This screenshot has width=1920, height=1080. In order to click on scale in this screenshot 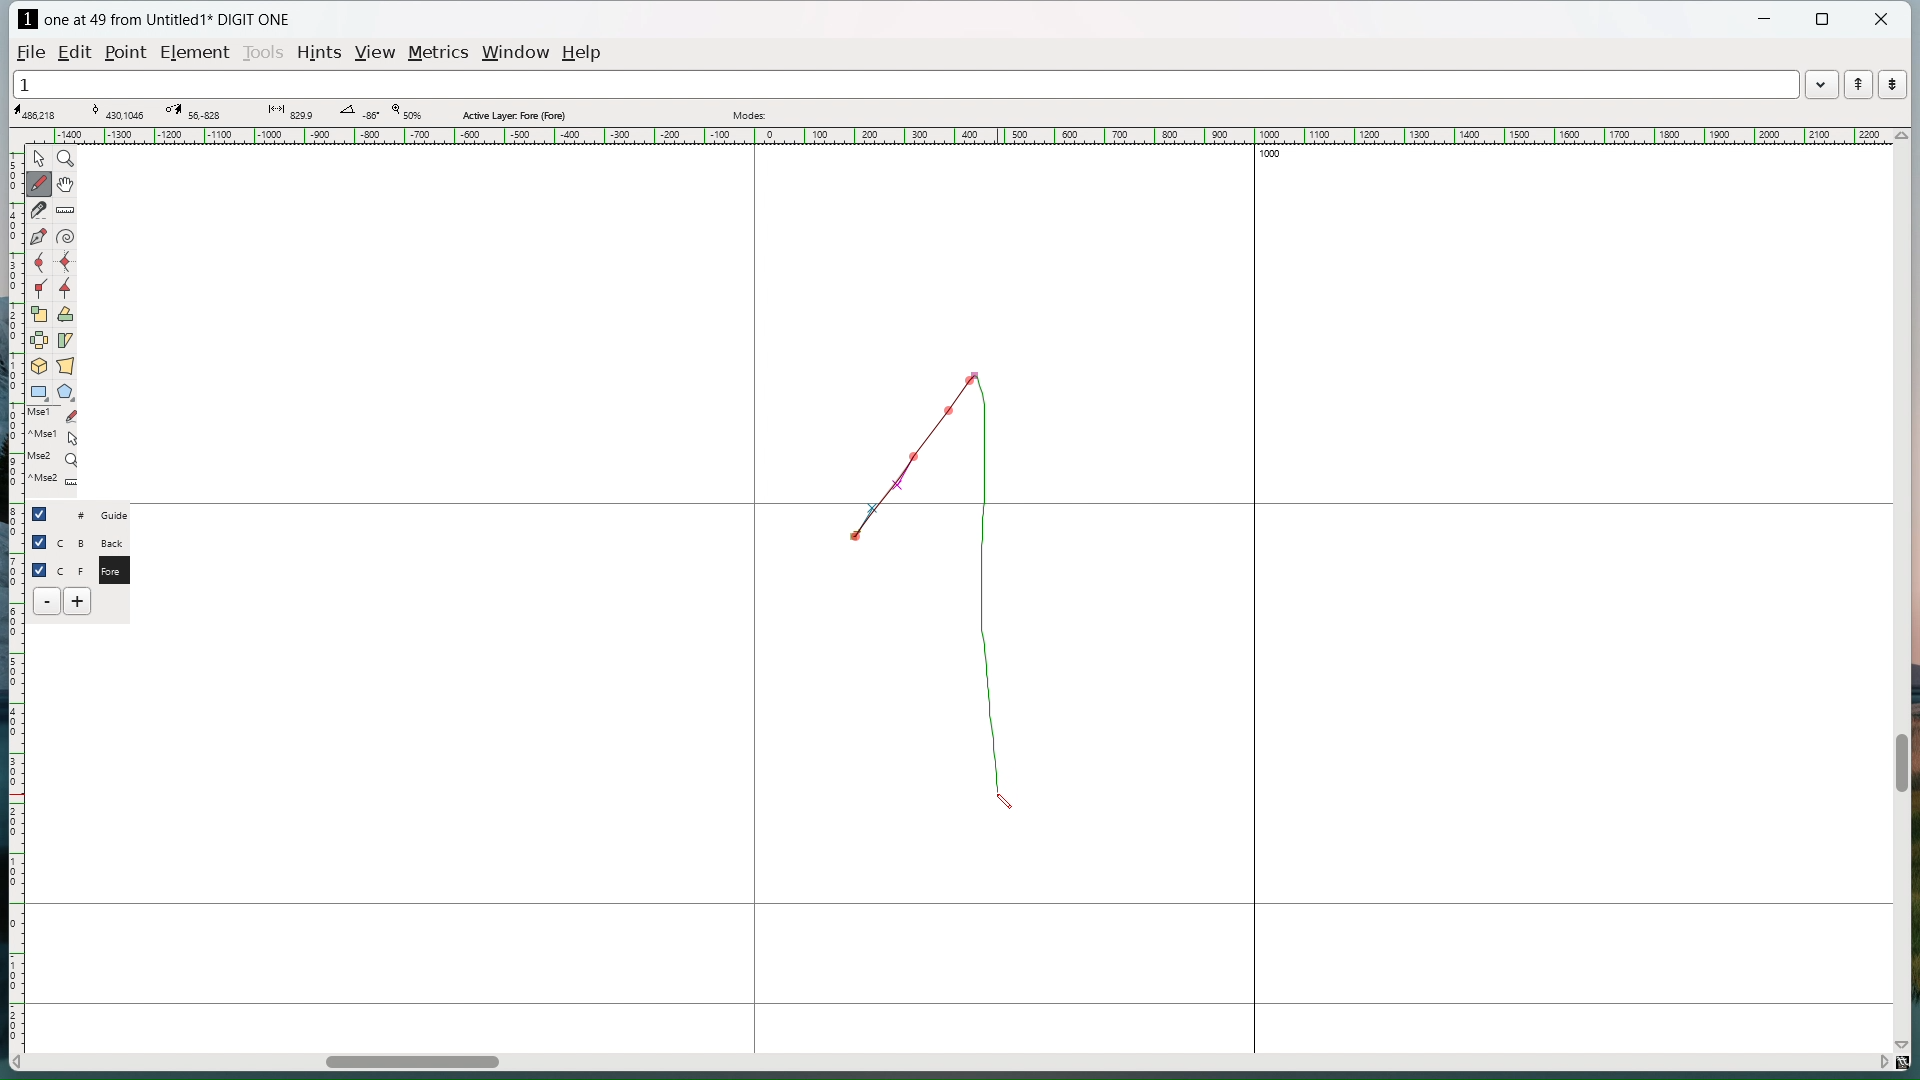, I will do `click(40, 313)`.